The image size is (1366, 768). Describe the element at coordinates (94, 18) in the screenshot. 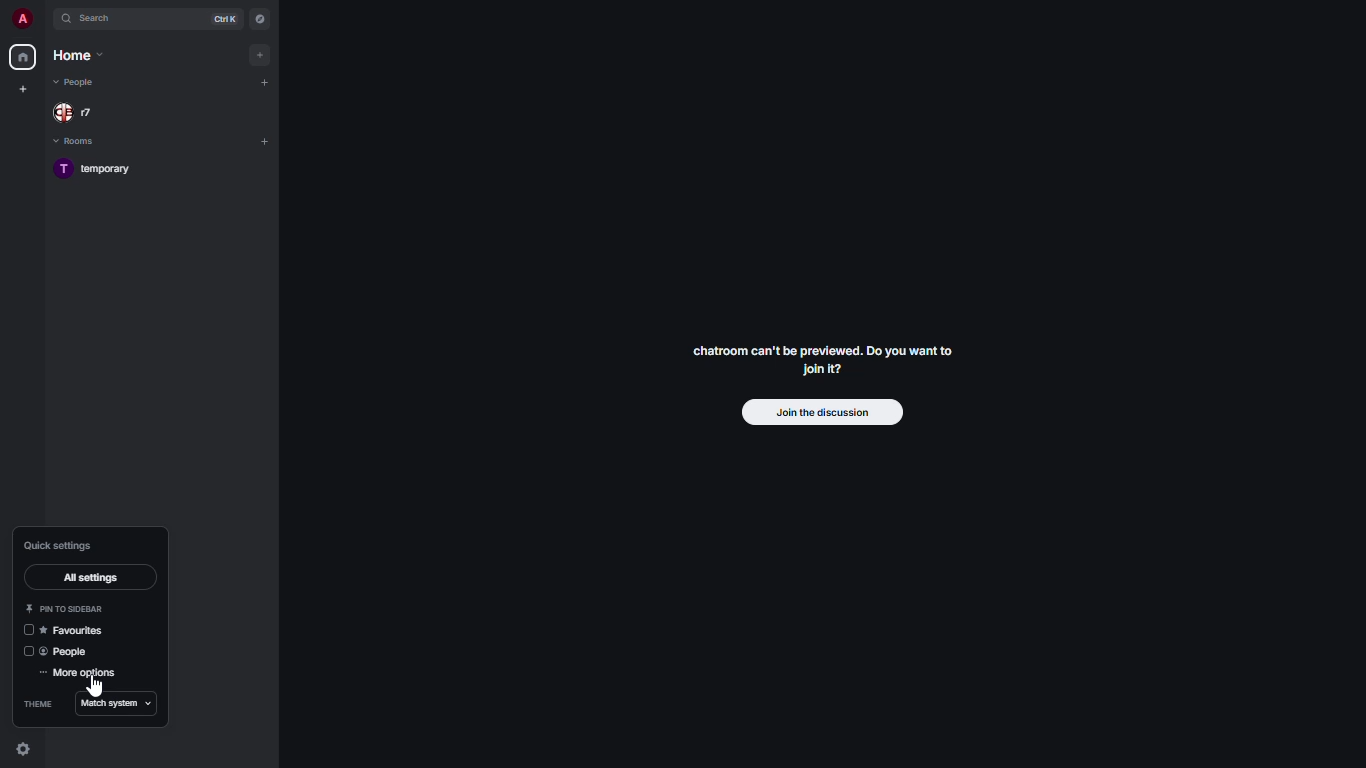

I see `search` at that location.